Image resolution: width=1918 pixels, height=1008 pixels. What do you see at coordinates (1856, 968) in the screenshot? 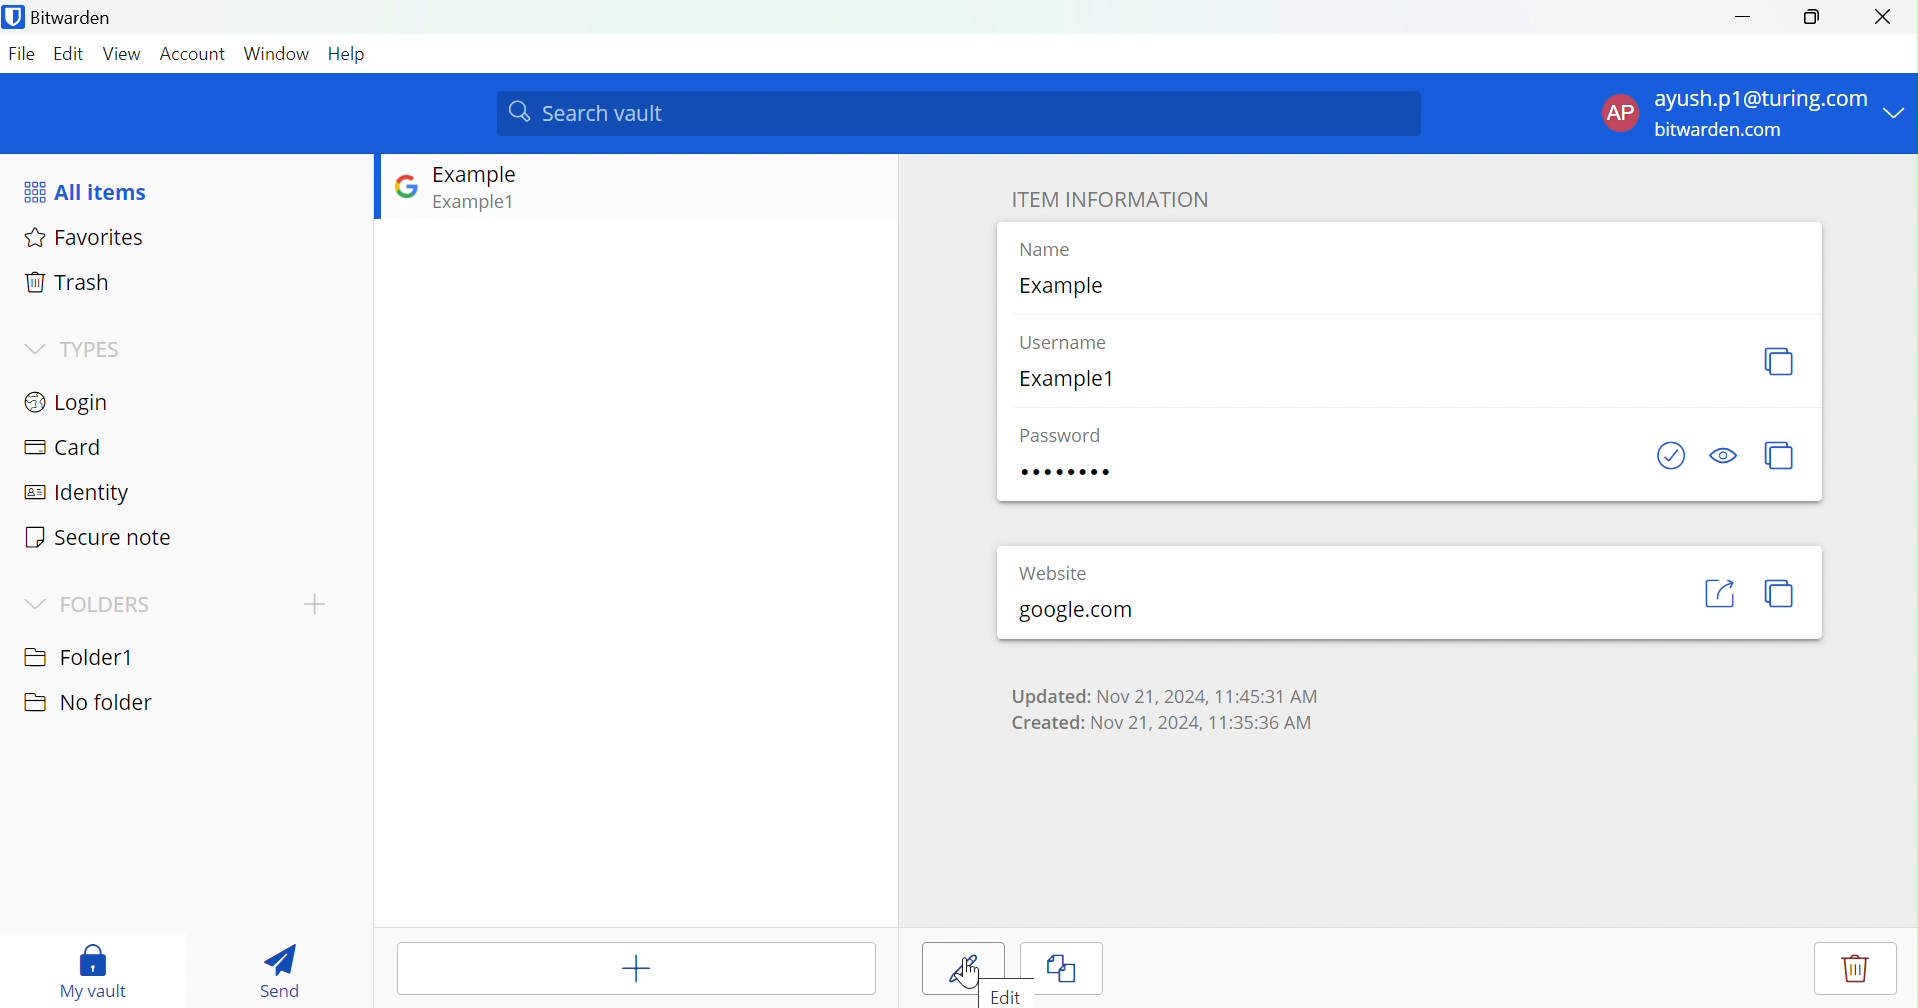
I see `Delete` at bounding box center [1856, 968].